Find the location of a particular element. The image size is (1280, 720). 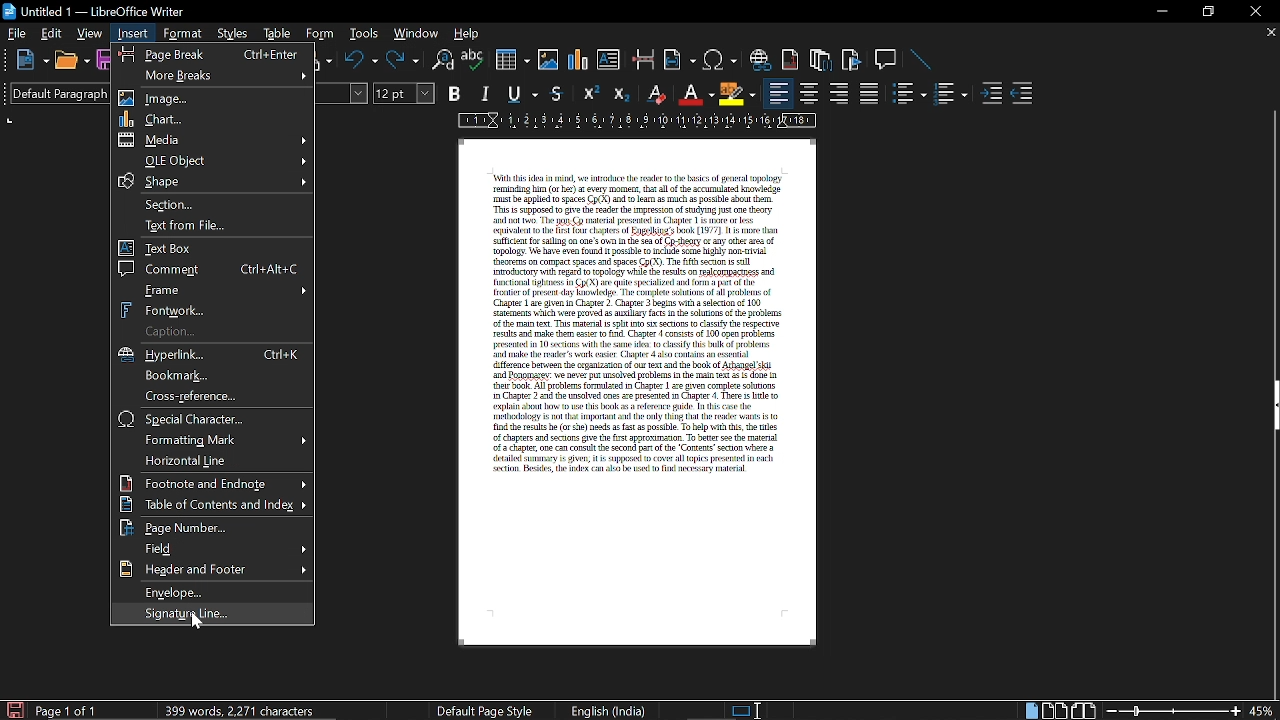

horizontal line is located at coordinates (211, 462).